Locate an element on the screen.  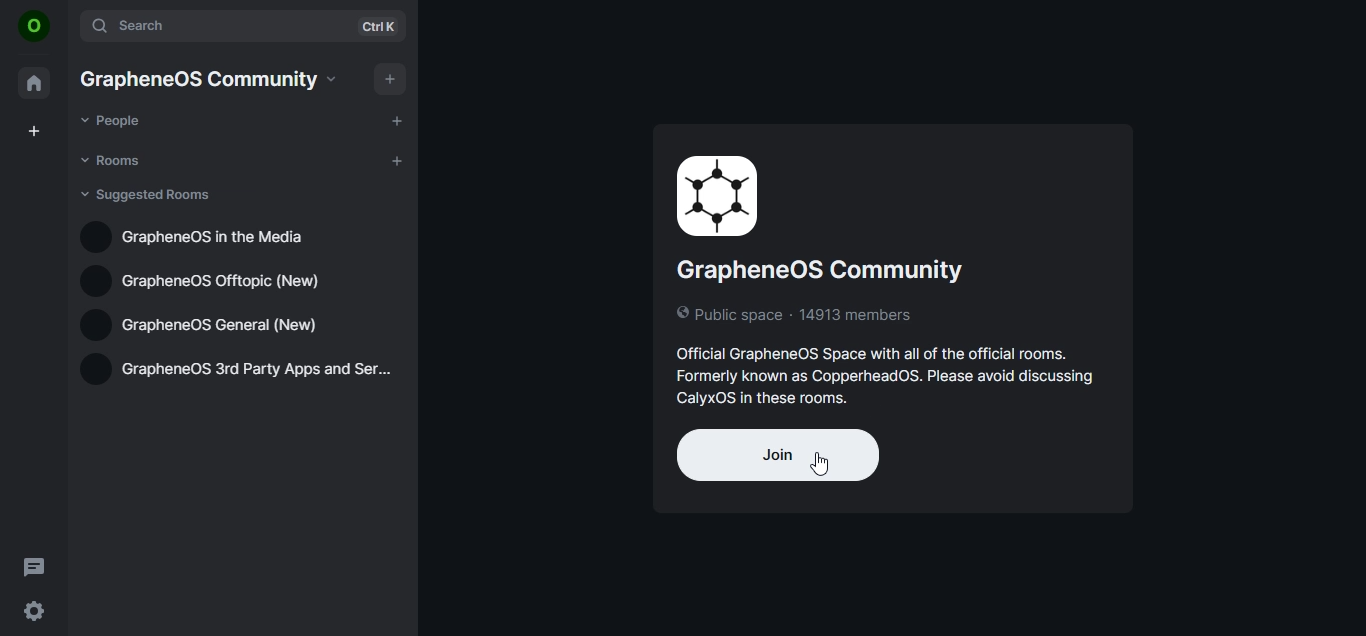
add is located at coordinates (388, 79).